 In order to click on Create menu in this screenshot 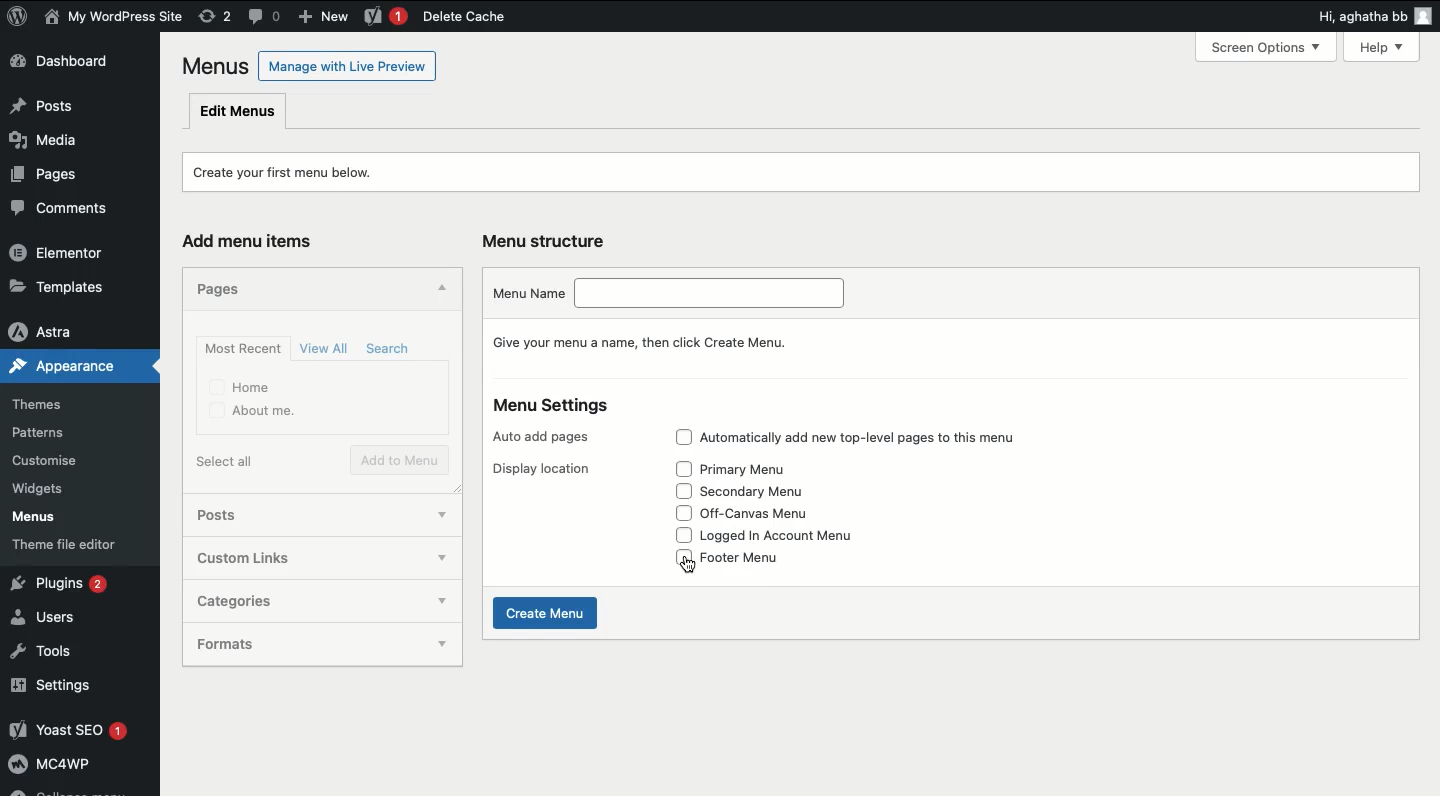, I will do `click(545, 614)`.